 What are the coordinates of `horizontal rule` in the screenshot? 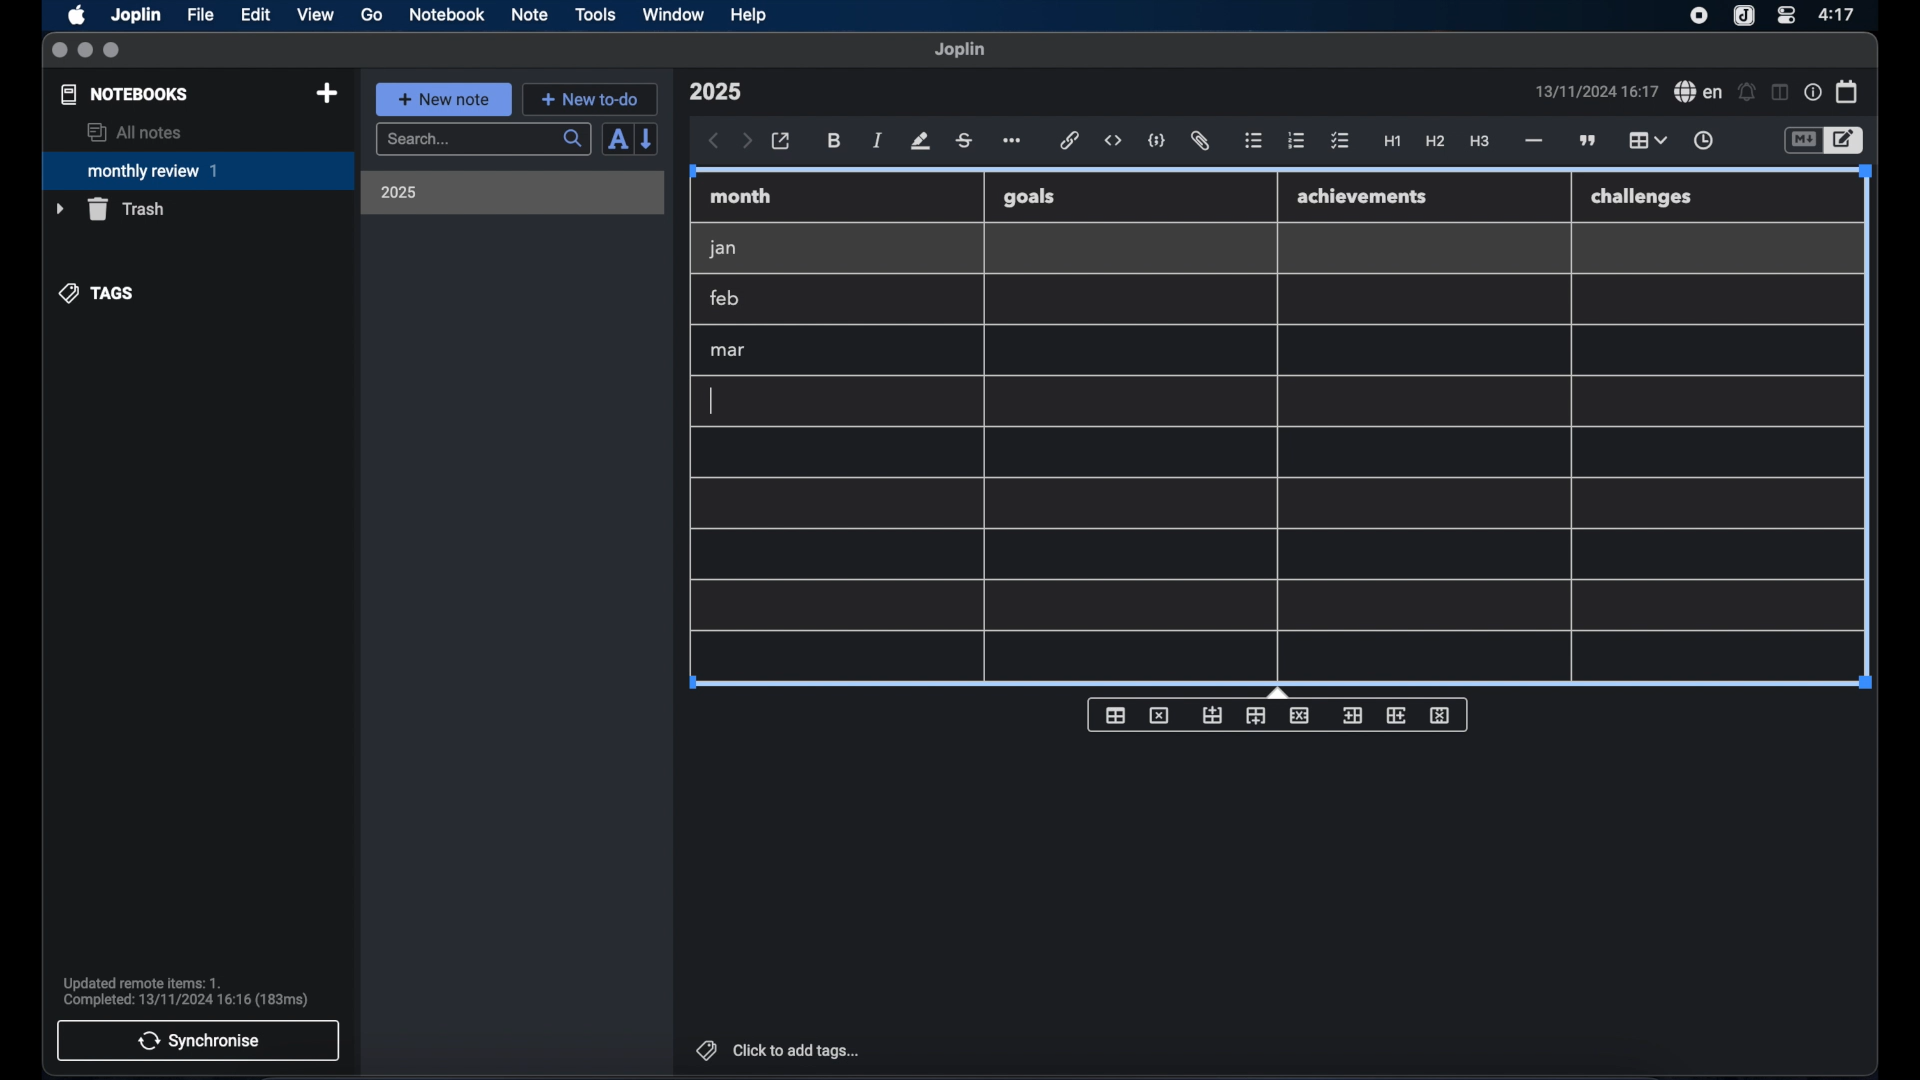 It's located at (1532, 141).